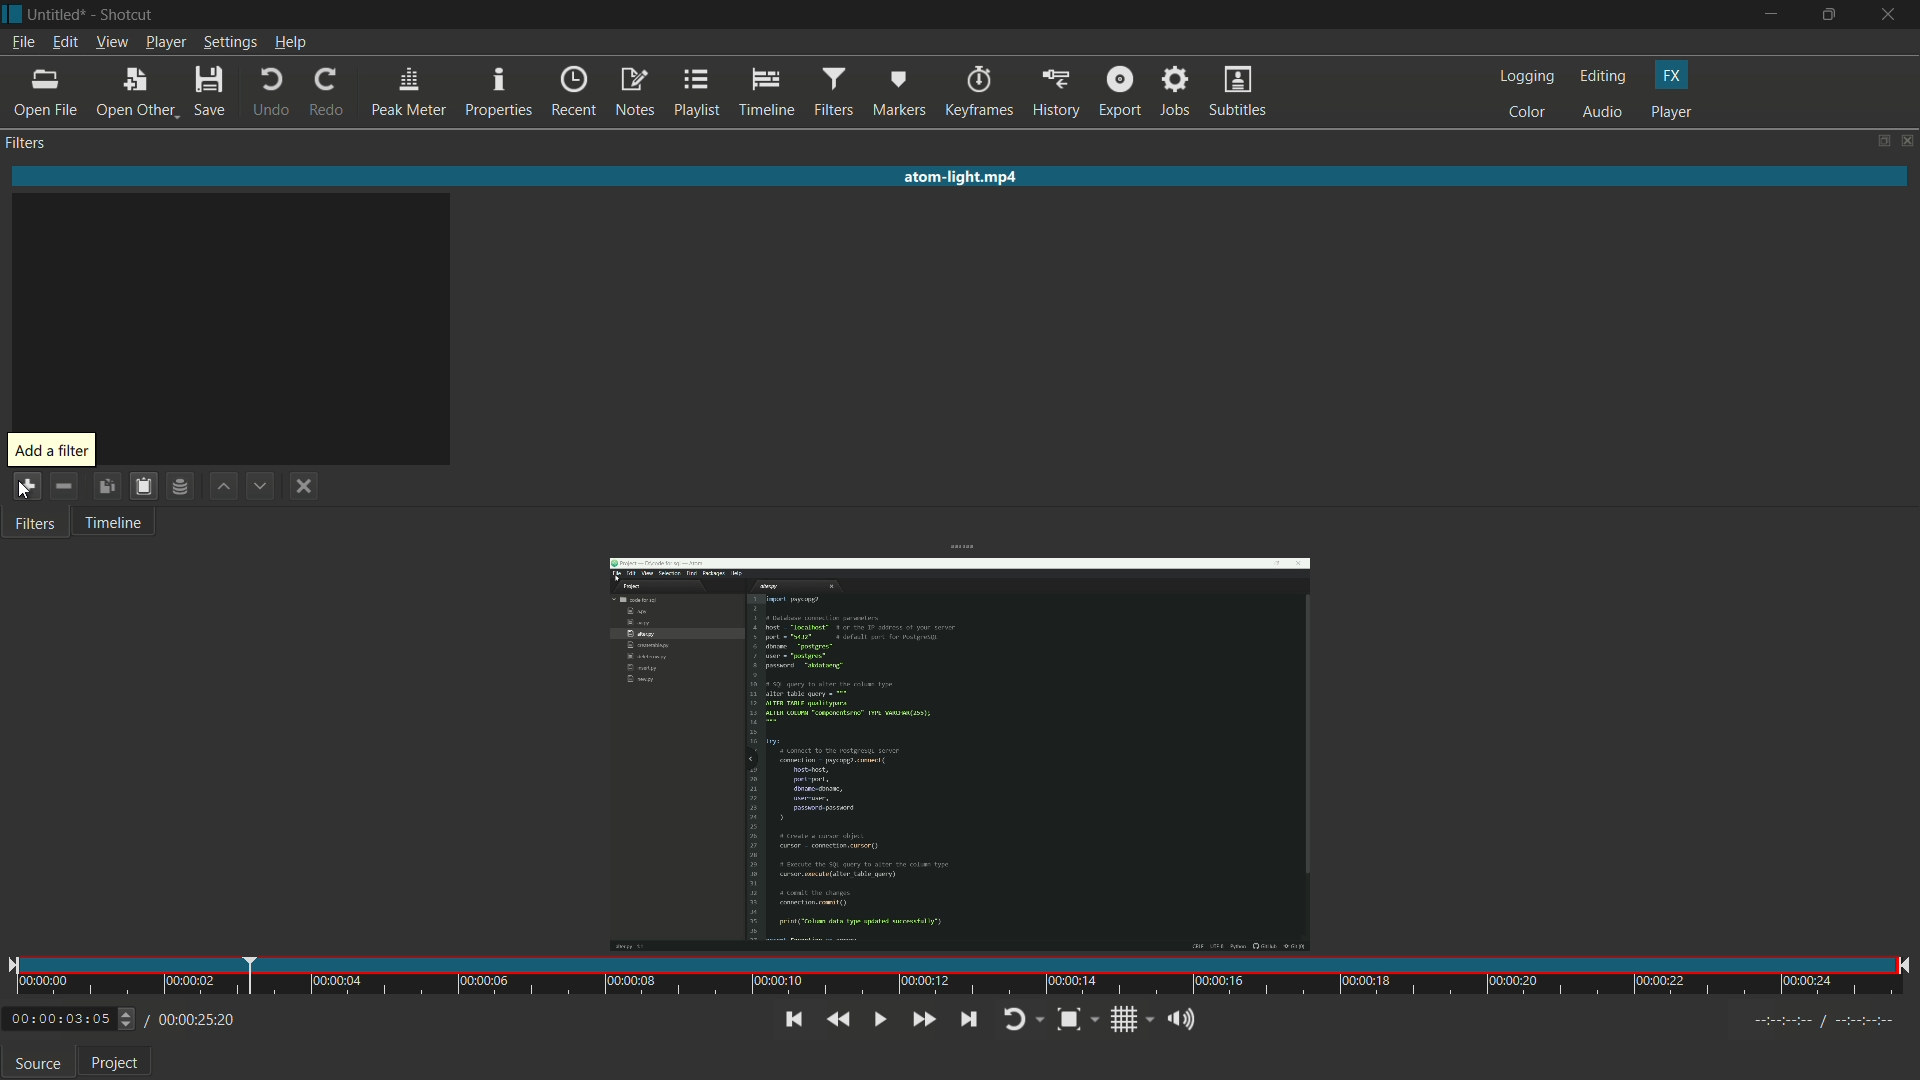 This screenshot has width=1920, height=1080. What do you see at coordinates (978, 91) in the screenshot?
I see `keyframes` at bounding box center [978, 91].